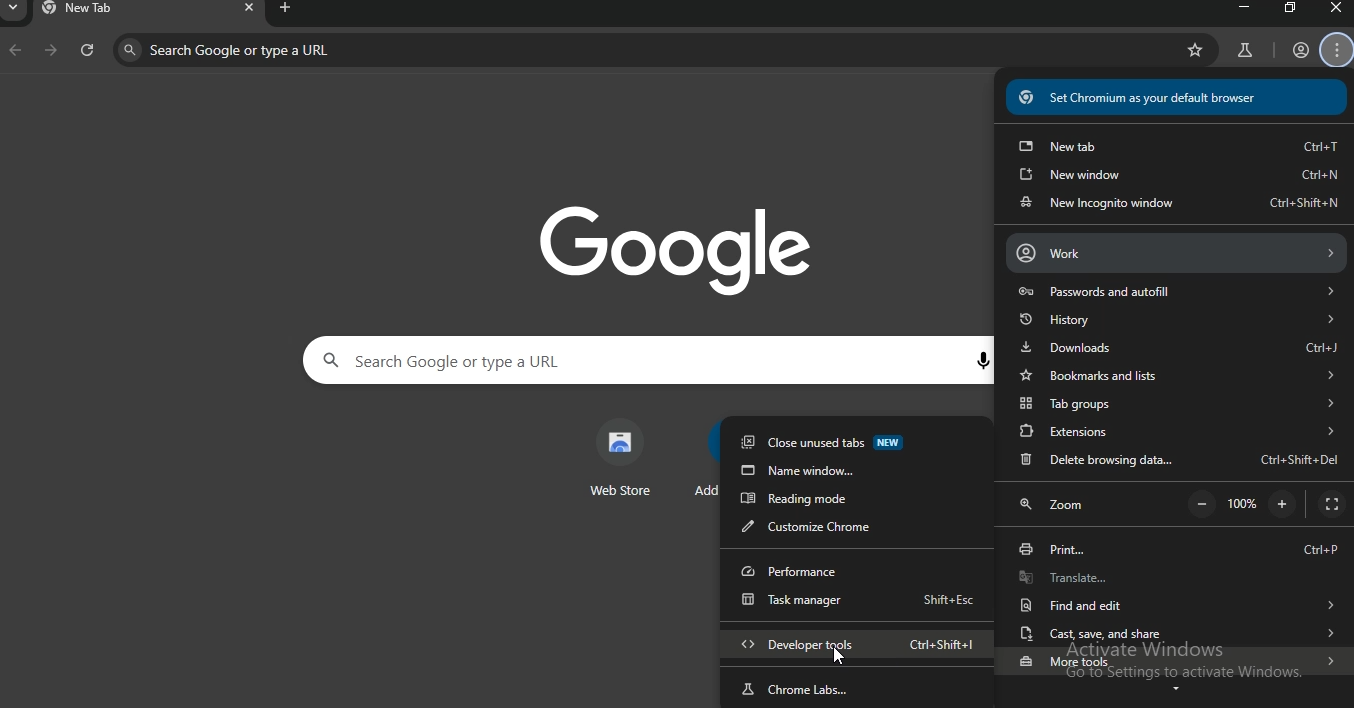 This screenshot has height=708, width=1354. What do you see at coordinates (676, 243) in the screenshot?
I see `google` at bounding box center [676, 243].